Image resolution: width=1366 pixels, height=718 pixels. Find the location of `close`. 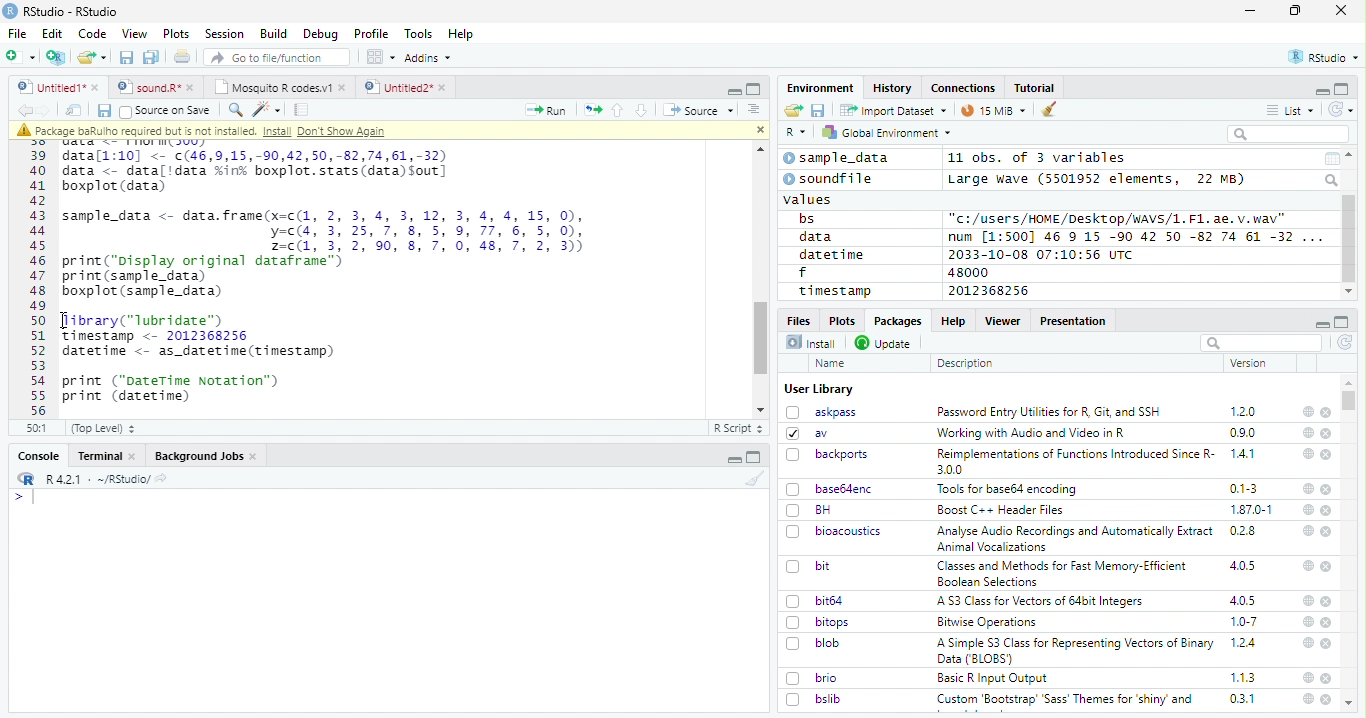

close is located at coordinates (1326, 413).